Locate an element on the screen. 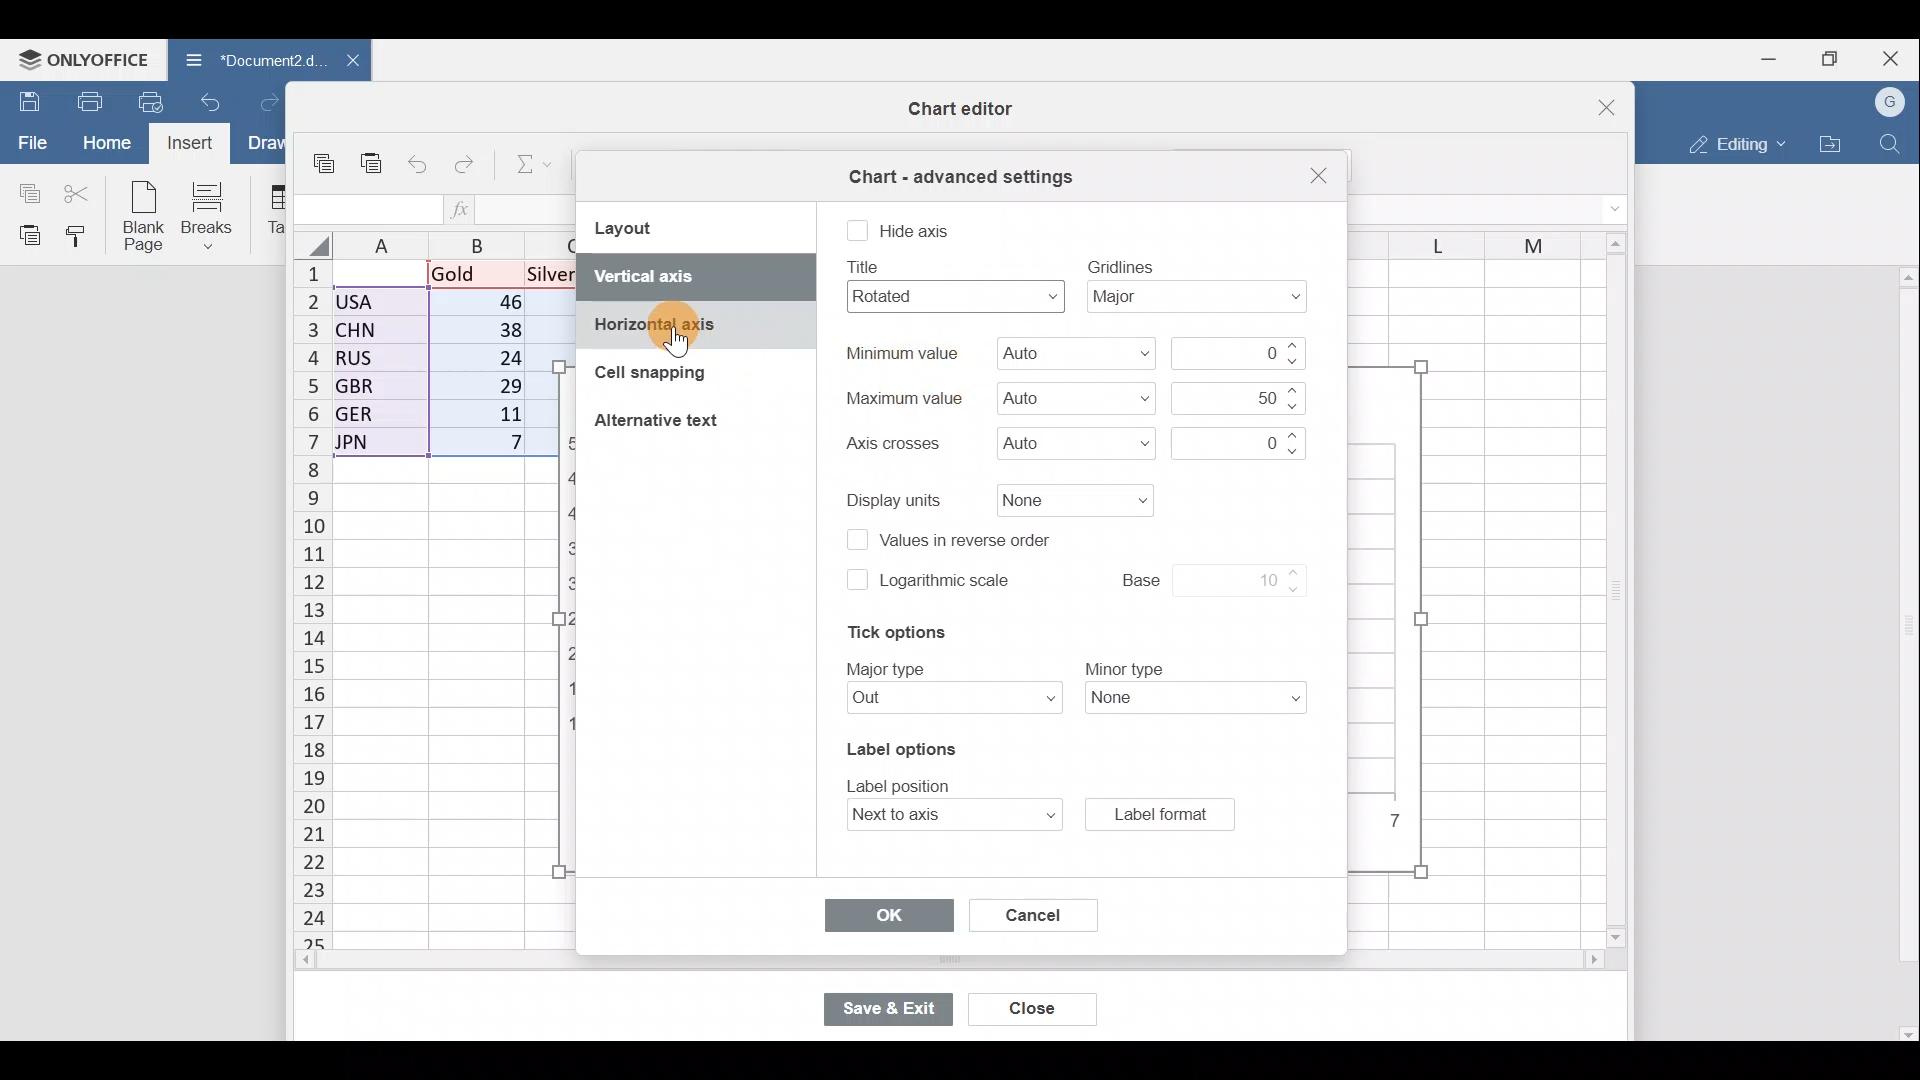 The width and height of the screenshot is (1920, 1080). Insert function is located at coordinates (464, 209).